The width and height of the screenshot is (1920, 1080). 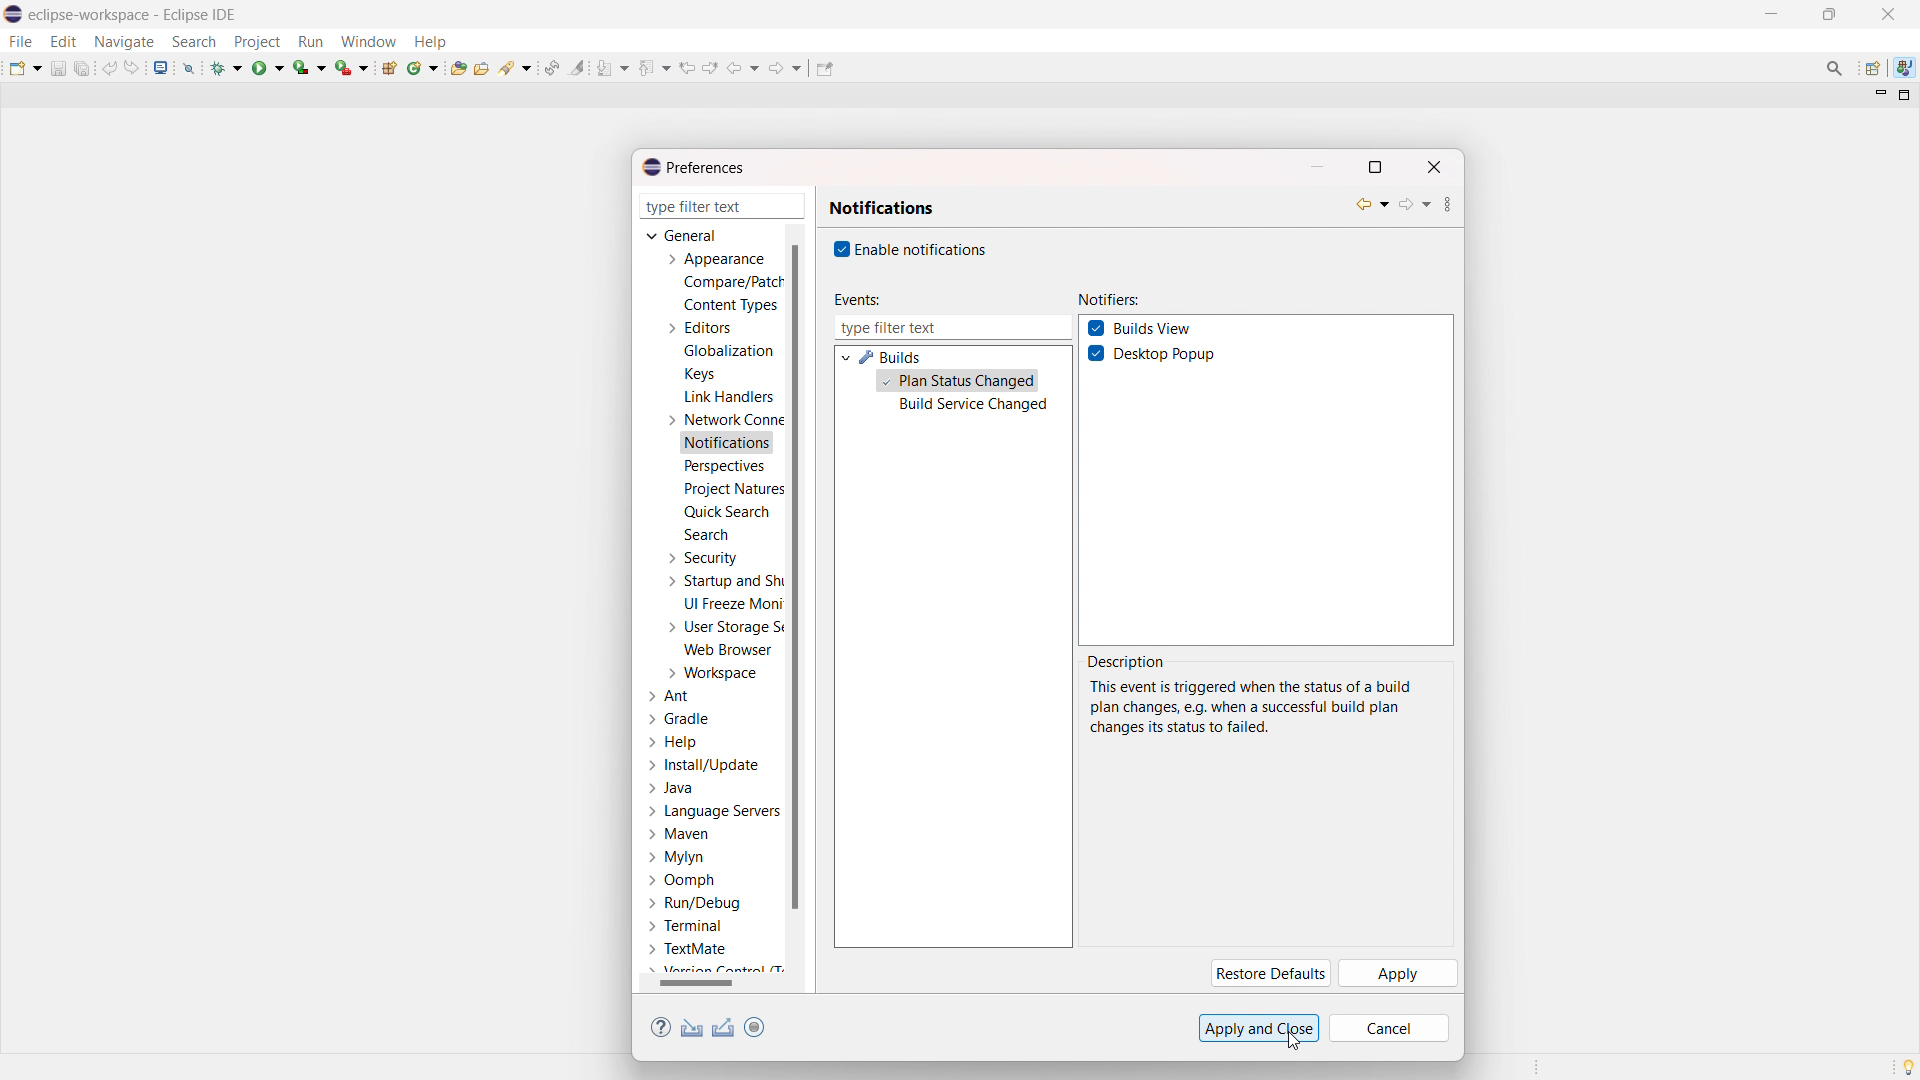 What do you see at coordinates (1829, 15) in the screenshot?
I see `maximize` at bounding box center [1829, 15].